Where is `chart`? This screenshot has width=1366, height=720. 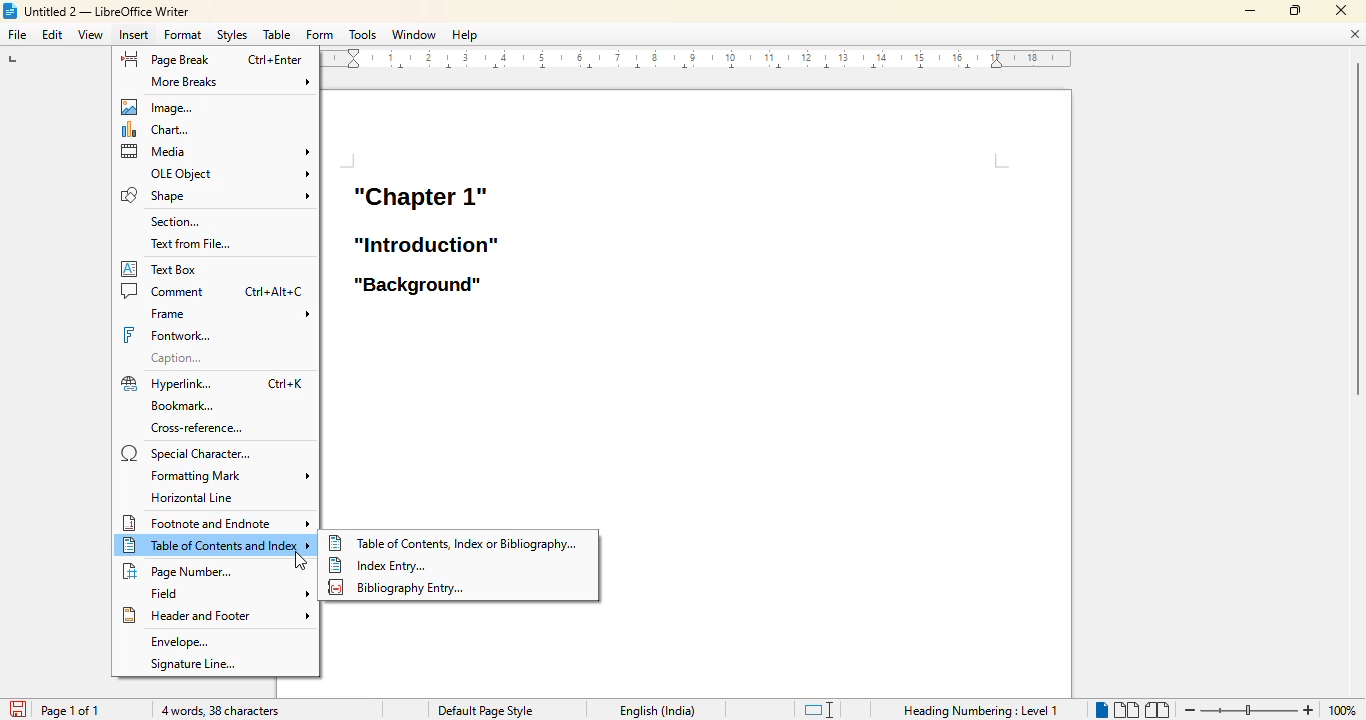
chart is located at coordinates (160, 129).